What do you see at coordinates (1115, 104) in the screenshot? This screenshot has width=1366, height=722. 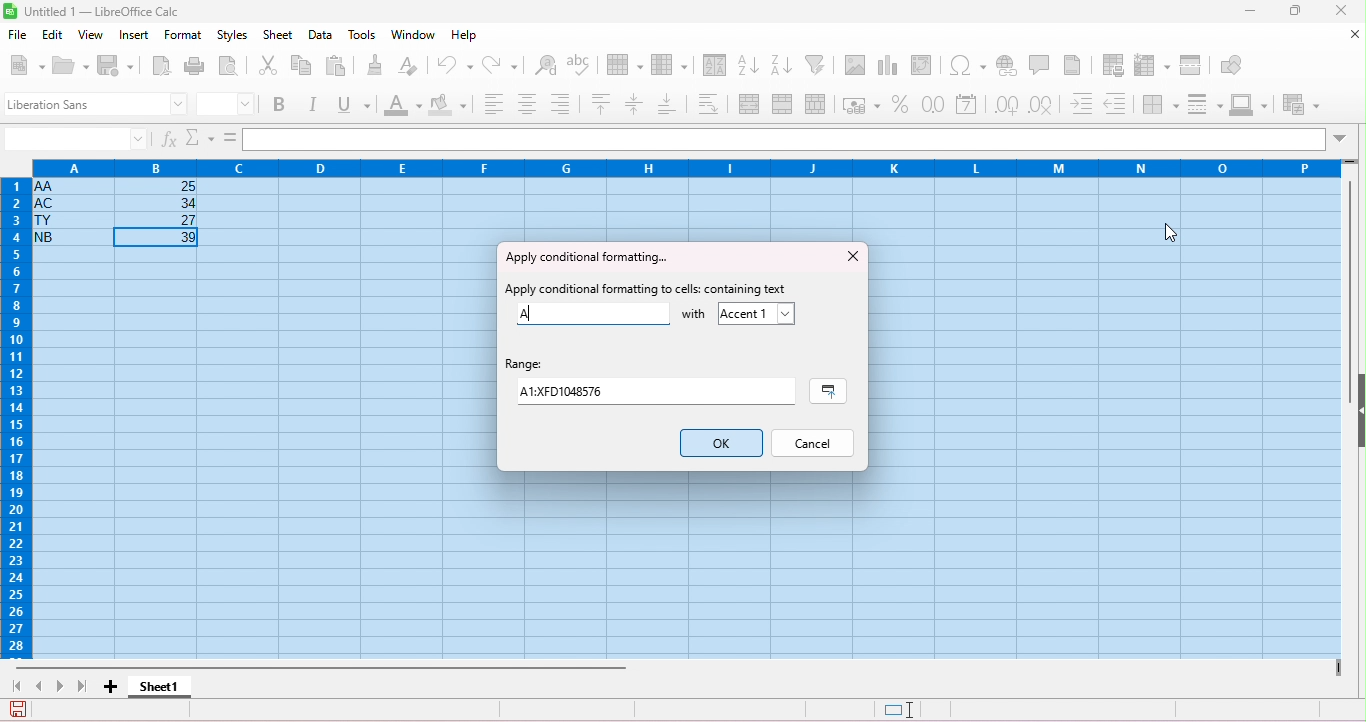 I see `decrease indent` at bounding box center [1115, 104].